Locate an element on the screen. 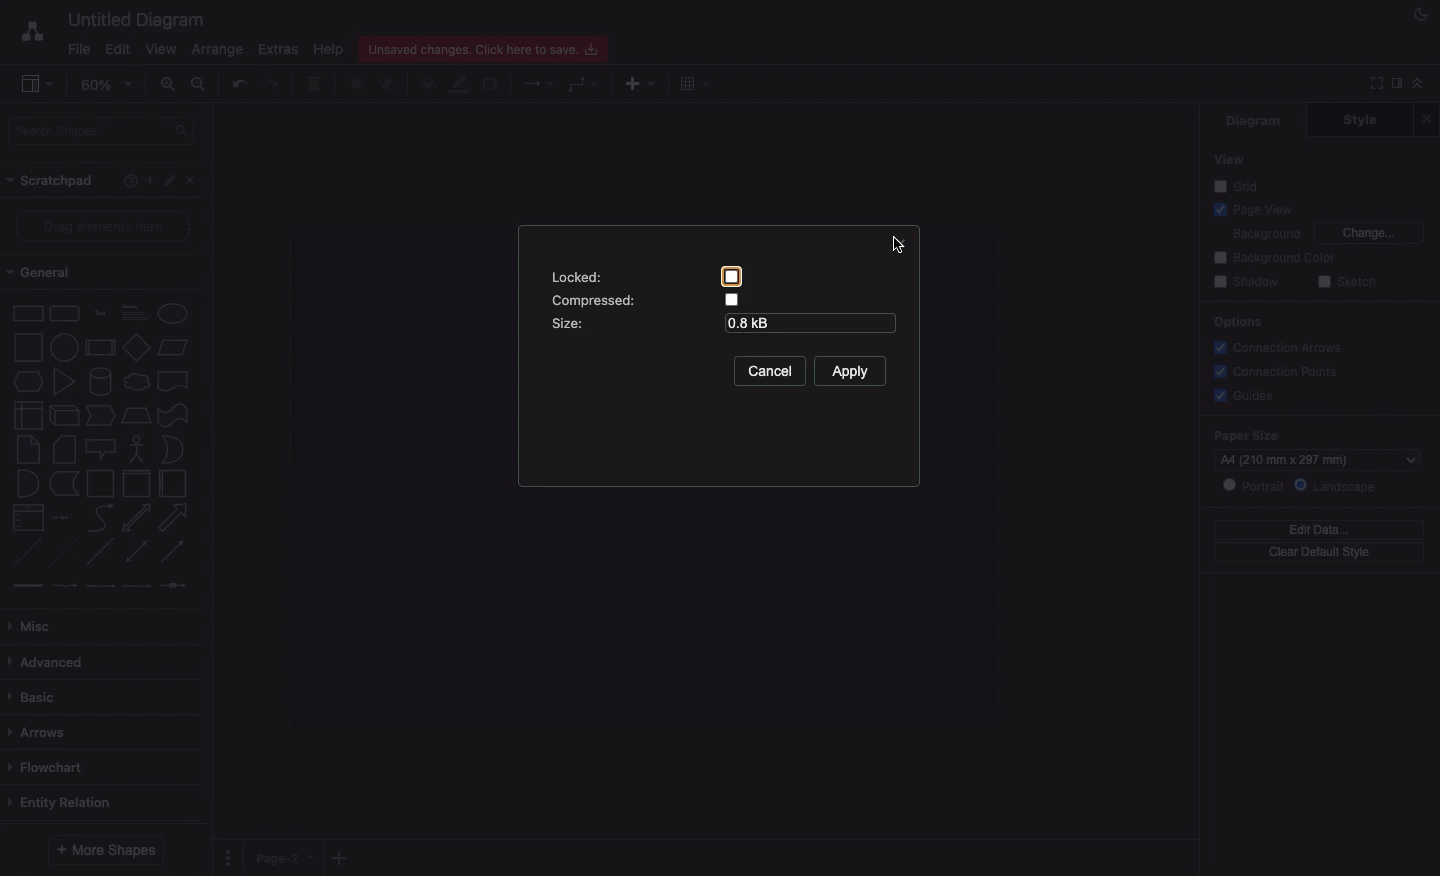 Image resolution: width=1440 pixels, height=876 pixels. Sidebar is located at coordinates (29, 81).